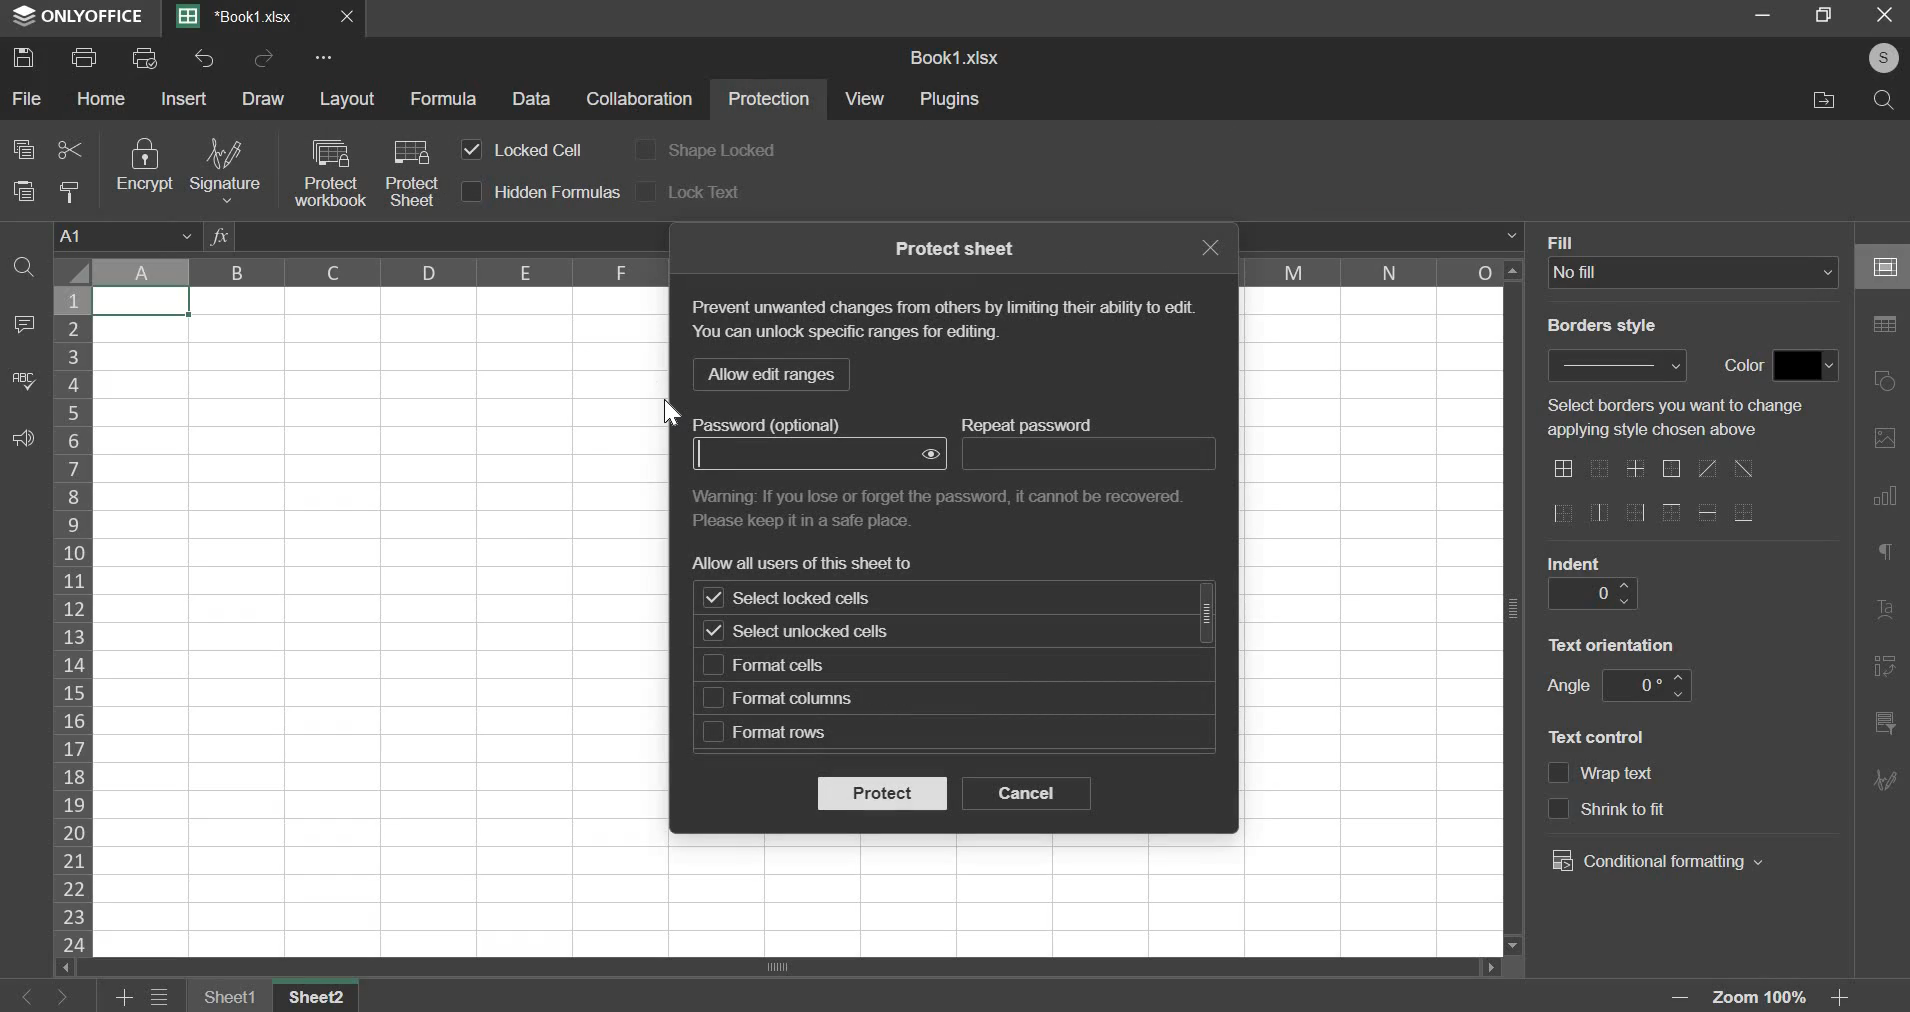  I want to click on find, so click(25, 267).